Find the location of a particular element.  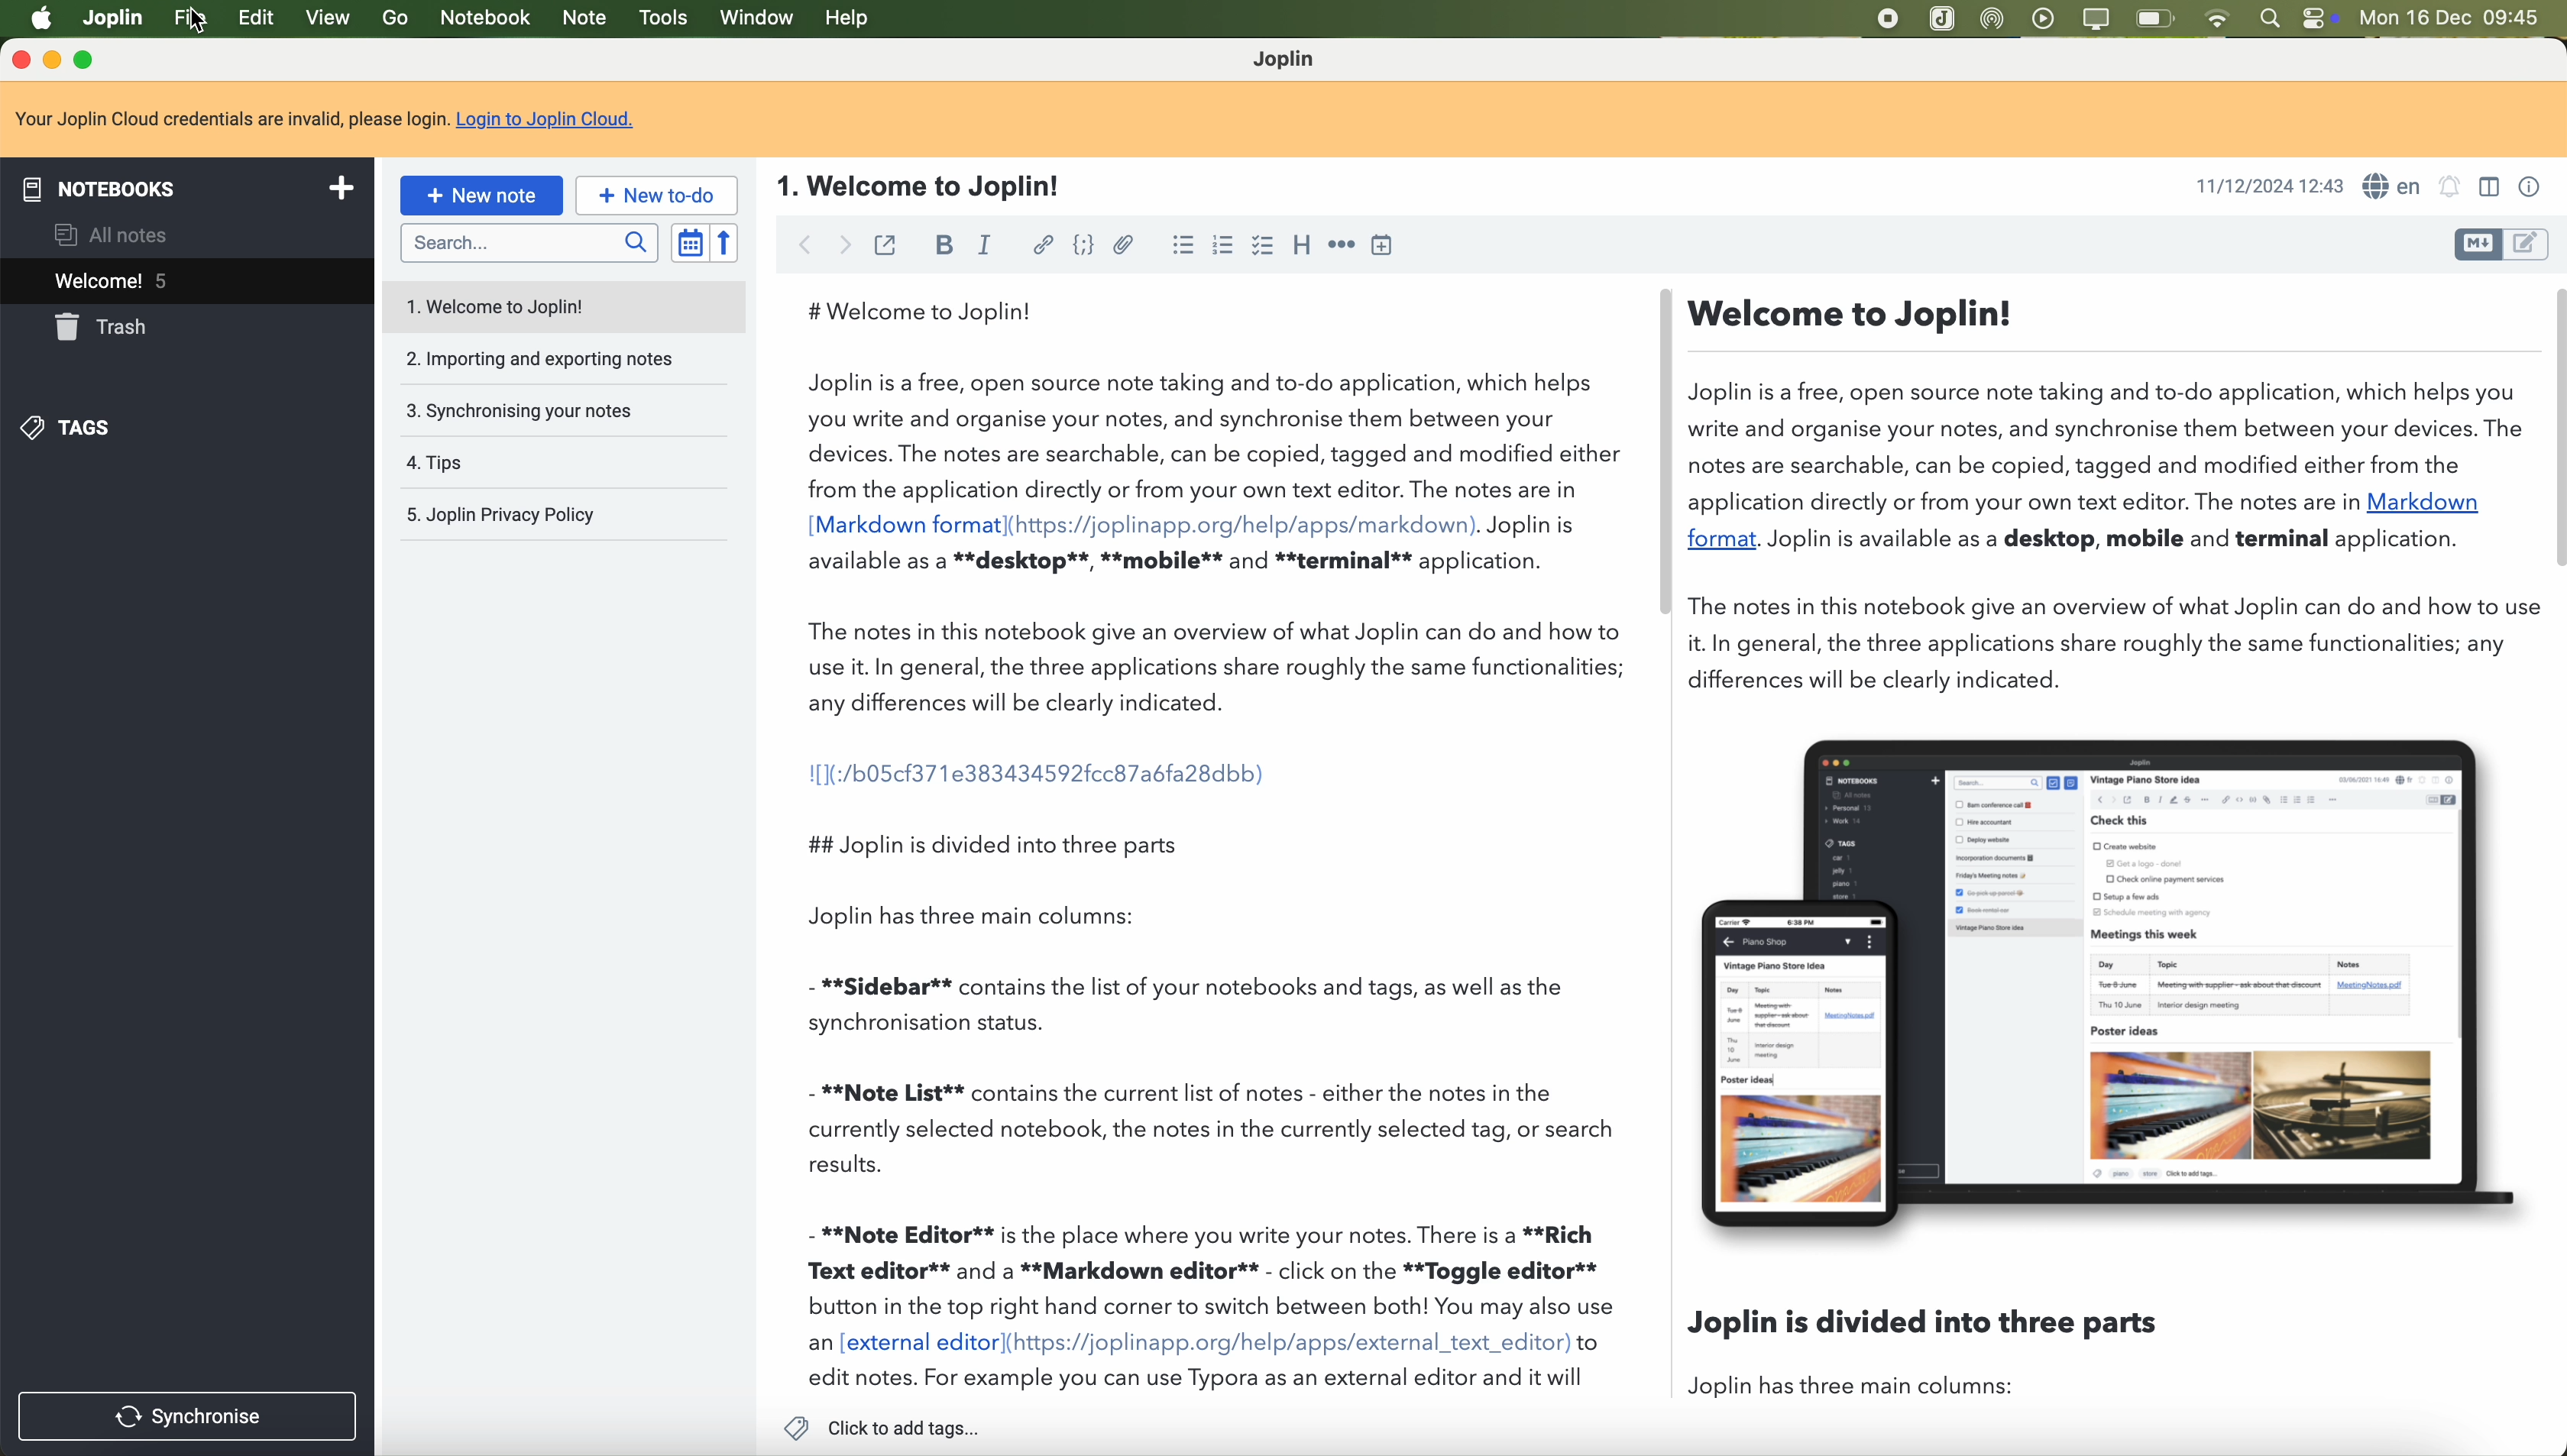

help is located at coordinates (850, 20).